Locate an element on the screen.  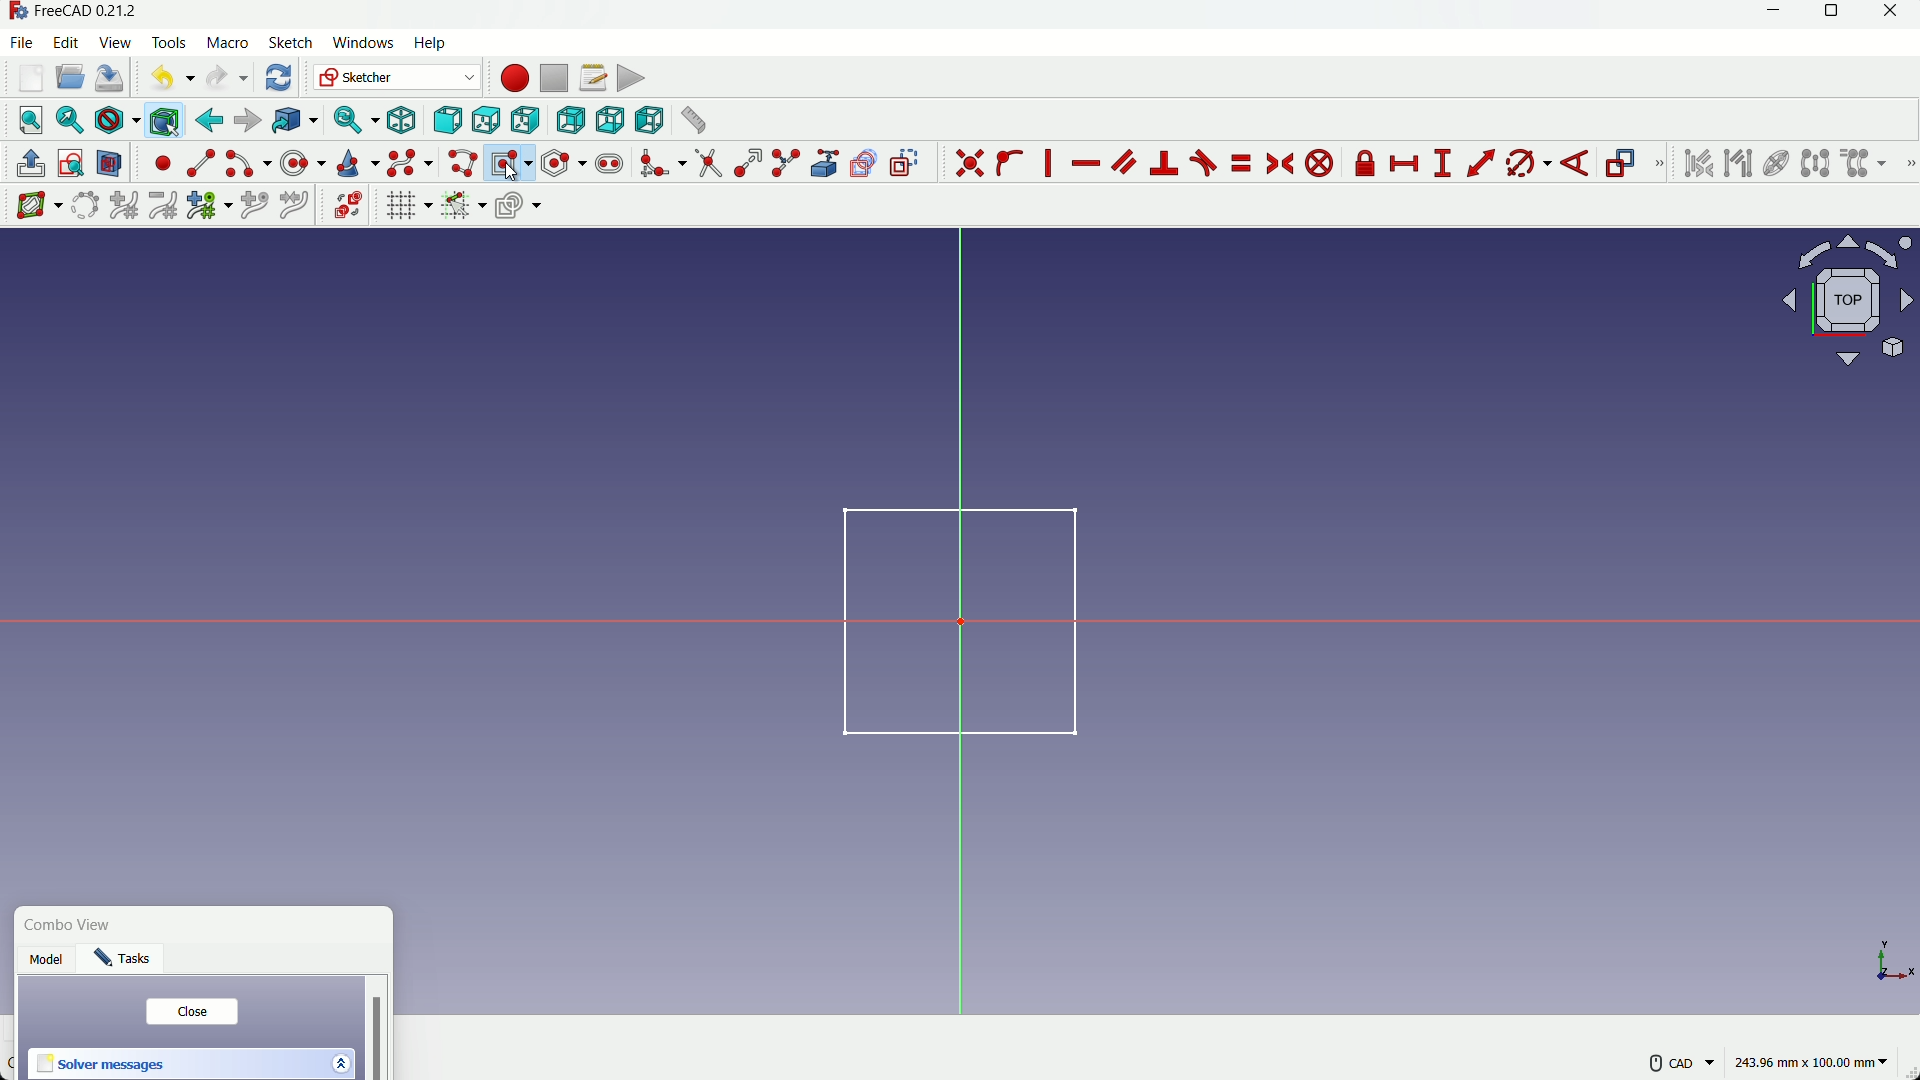
show/hide b spiline layer information is located at coordinates (30, 206).